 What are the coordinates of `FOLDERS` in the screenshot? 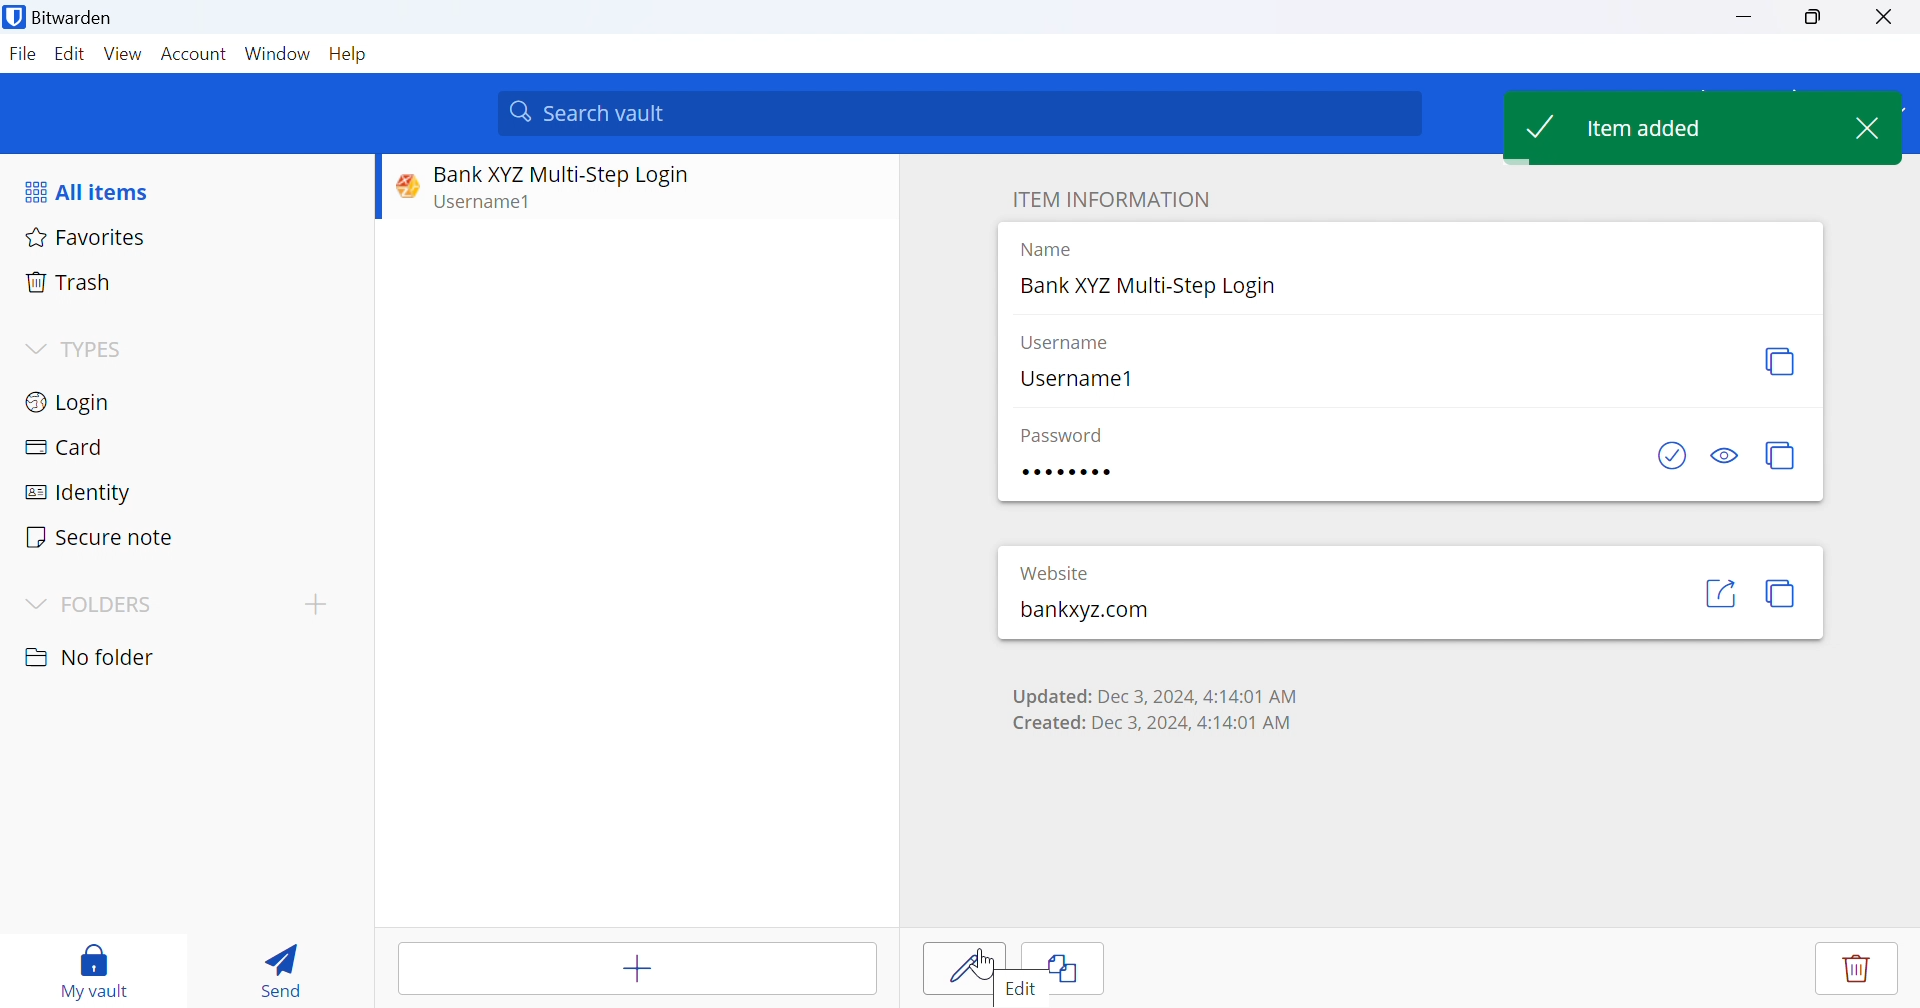 It's located at (117, 605).